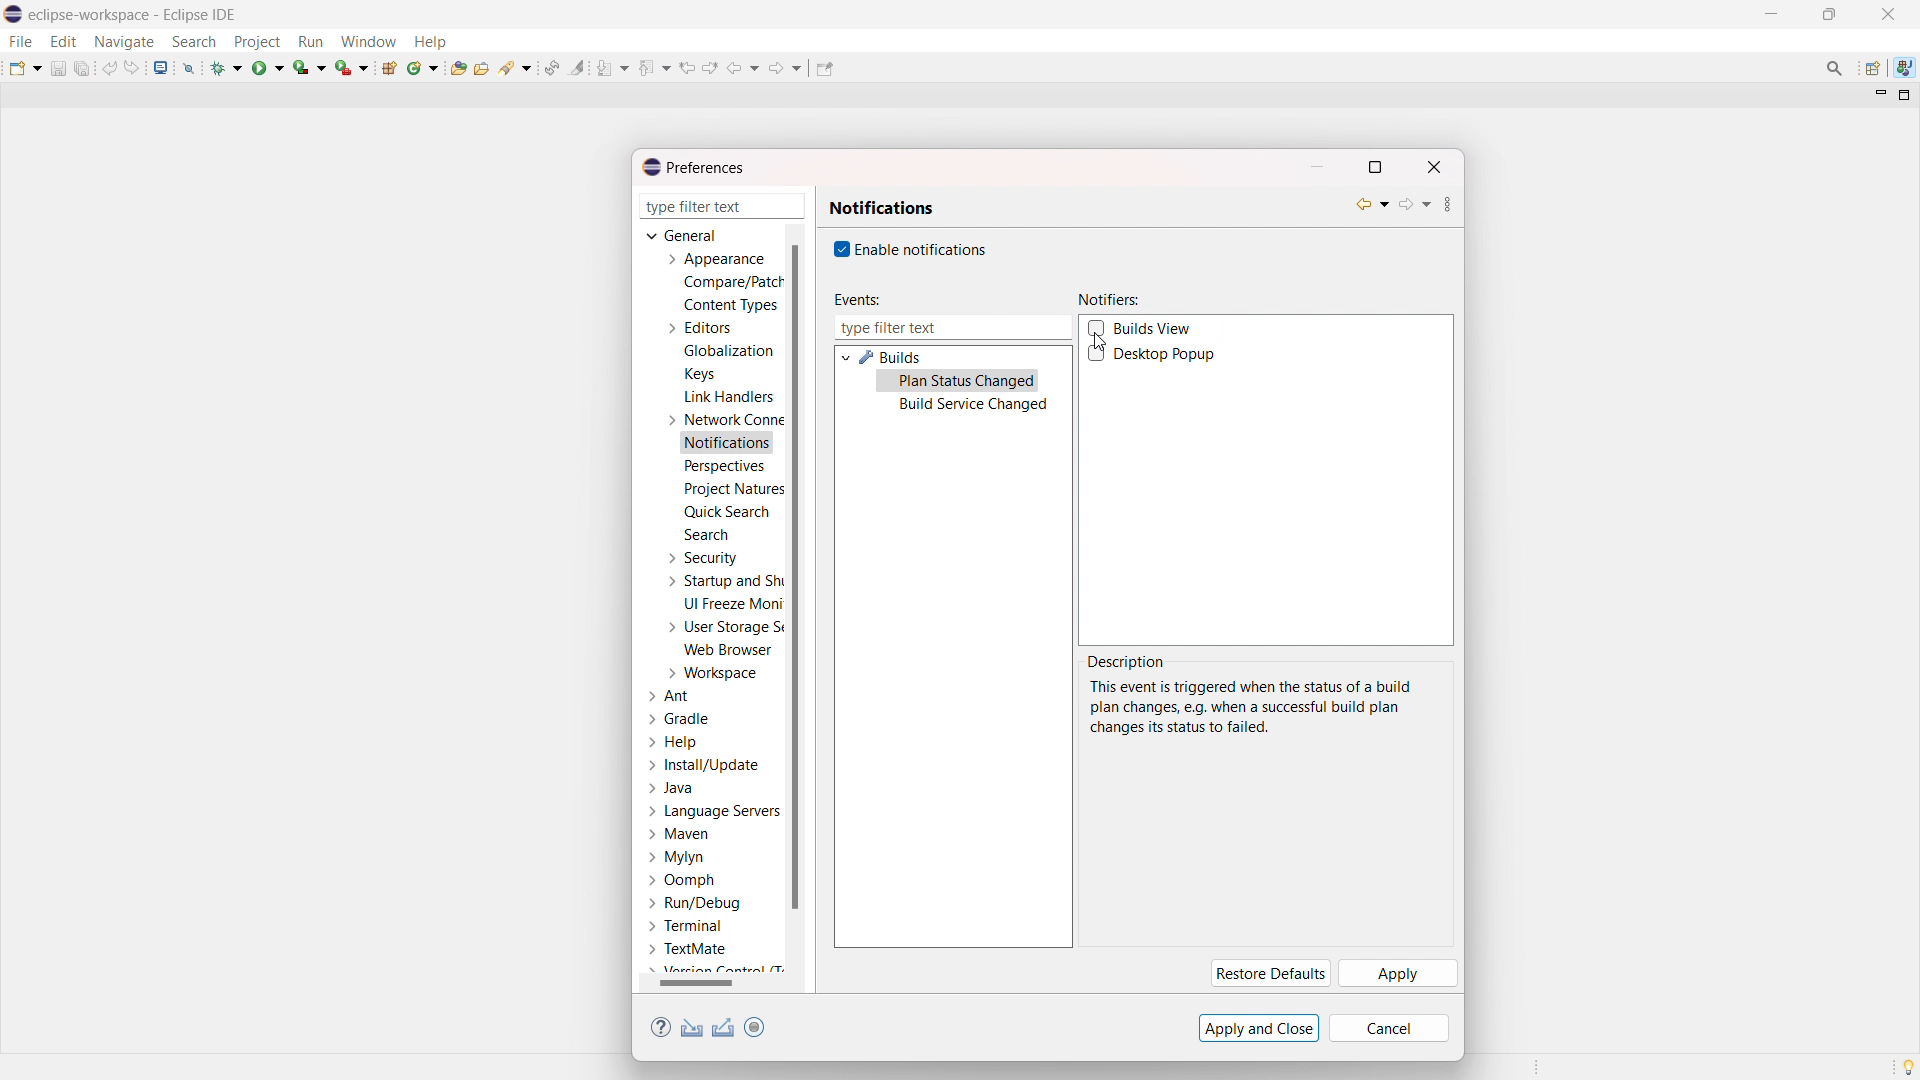 The height and width of the screenshot is (1080, 1920). I want to click on navigate, so click(123, 41).